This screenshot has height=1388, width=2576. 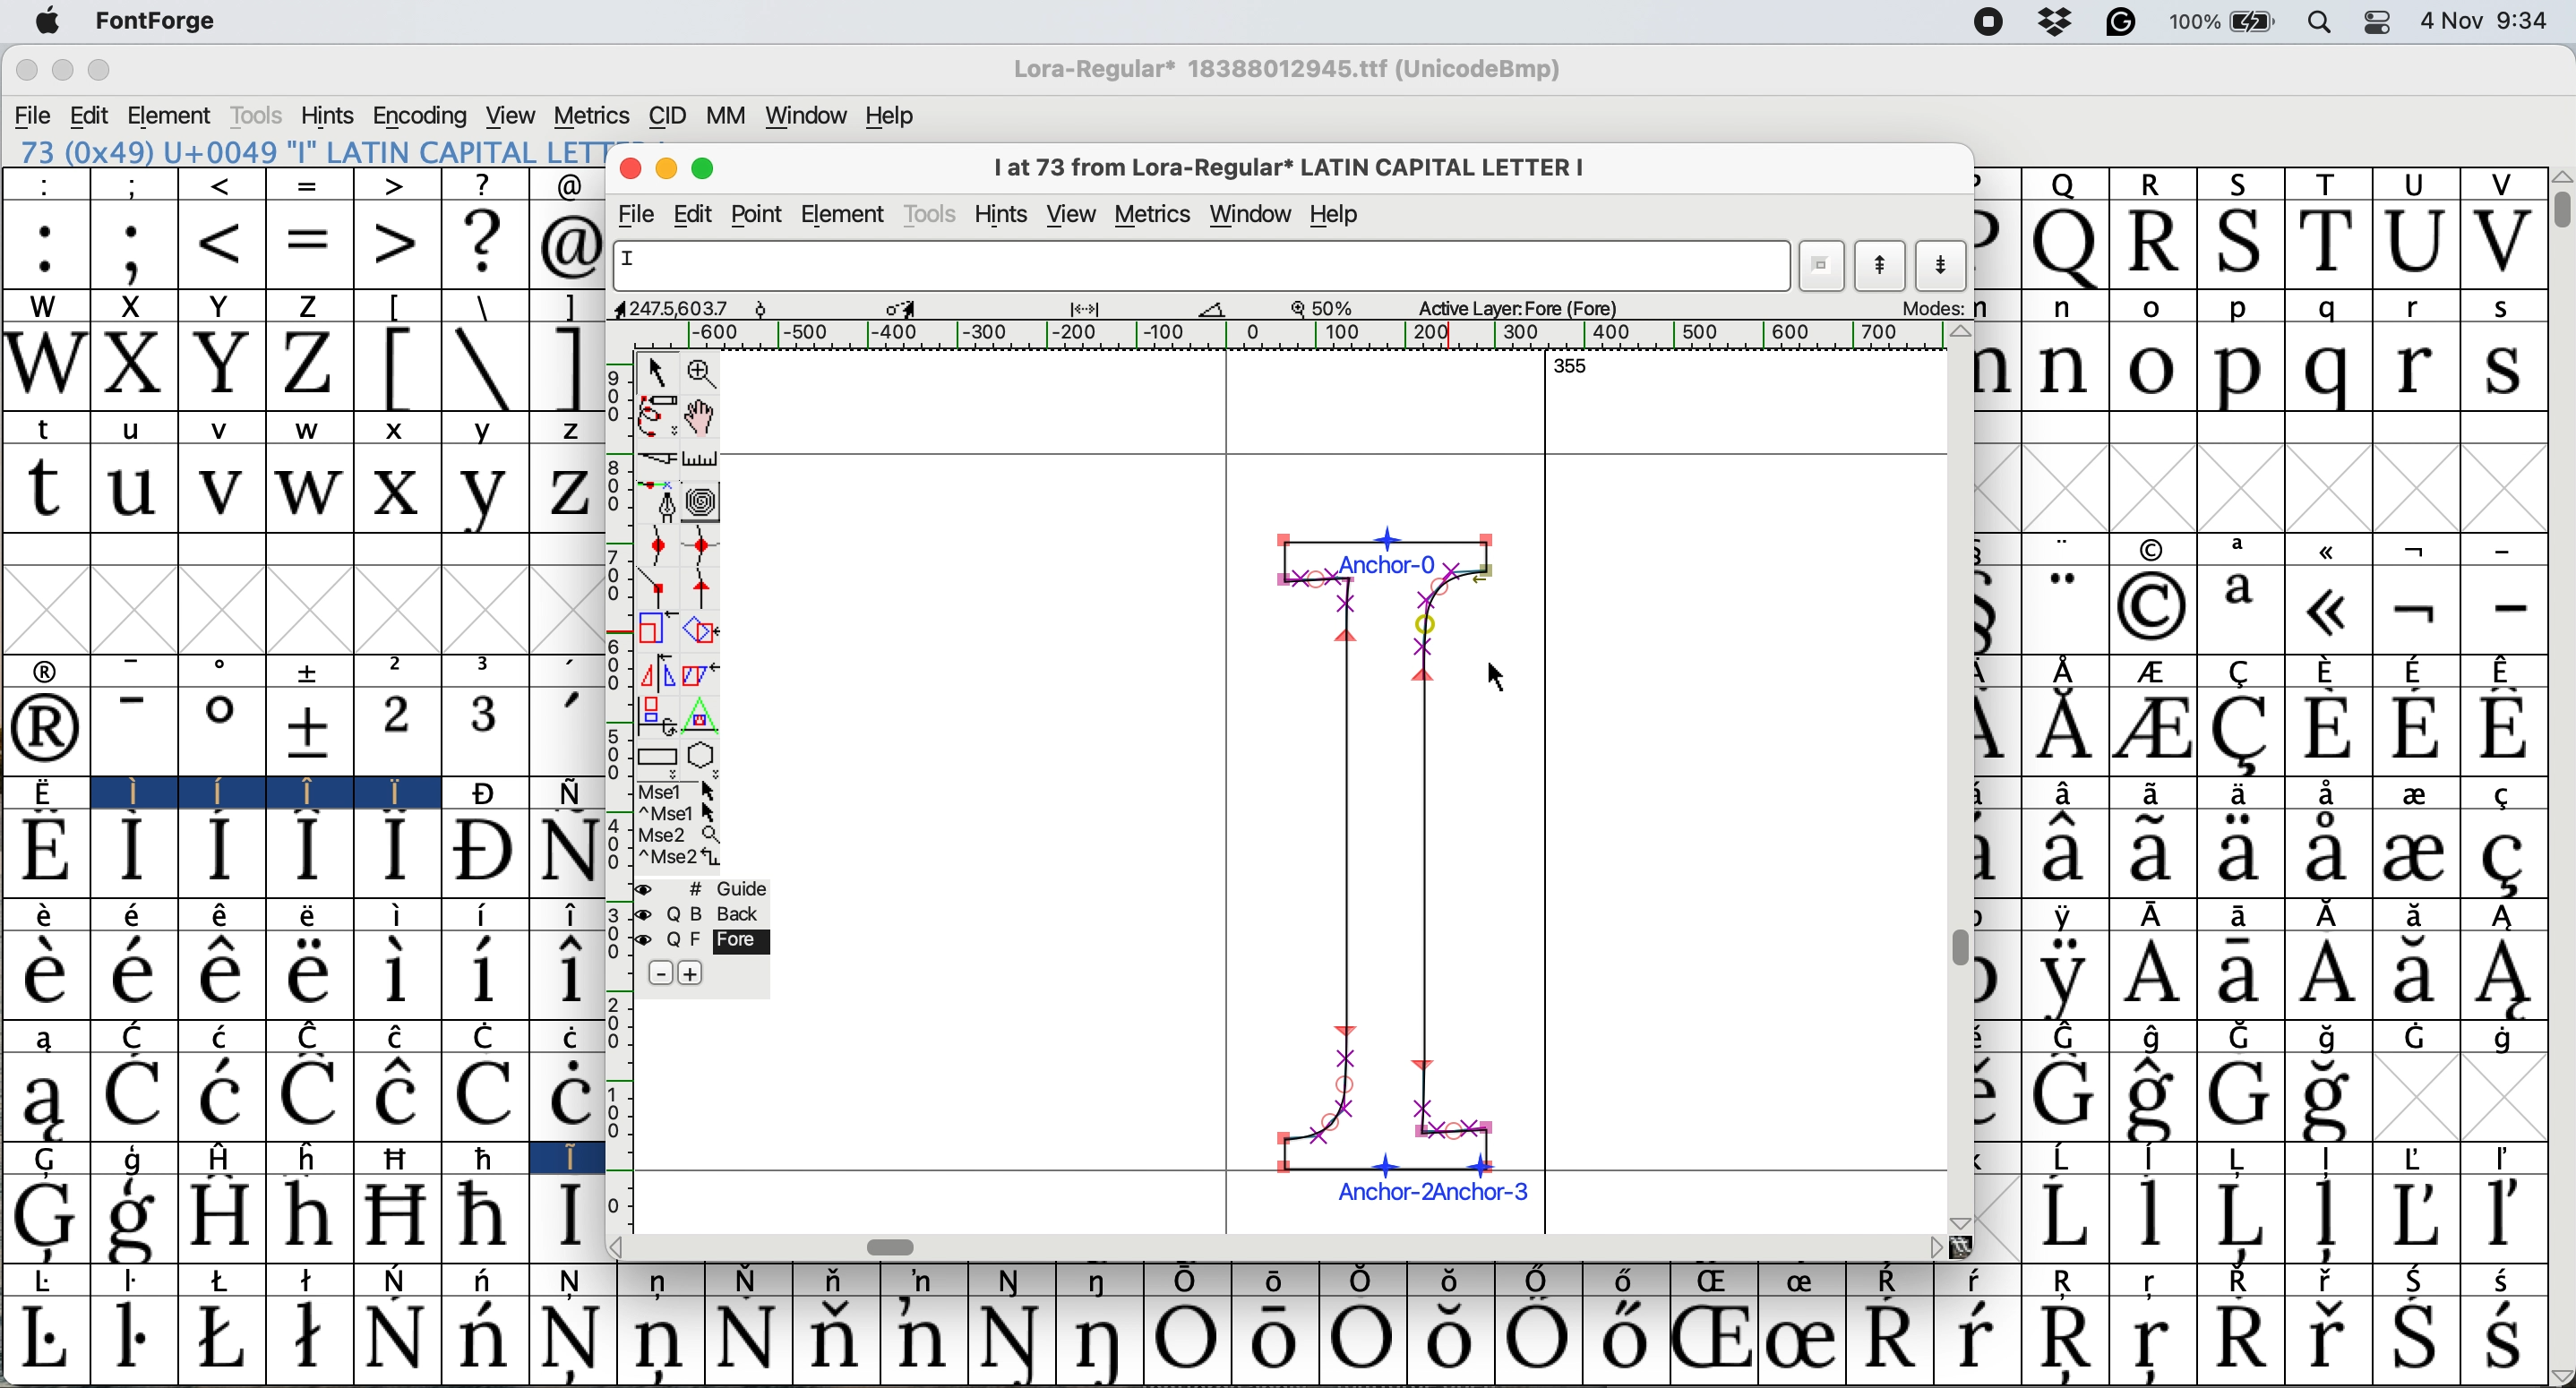 What do you see at coordinates (657, 370) in the screenshot?
I see `selector` at bounding box center [657, 370].